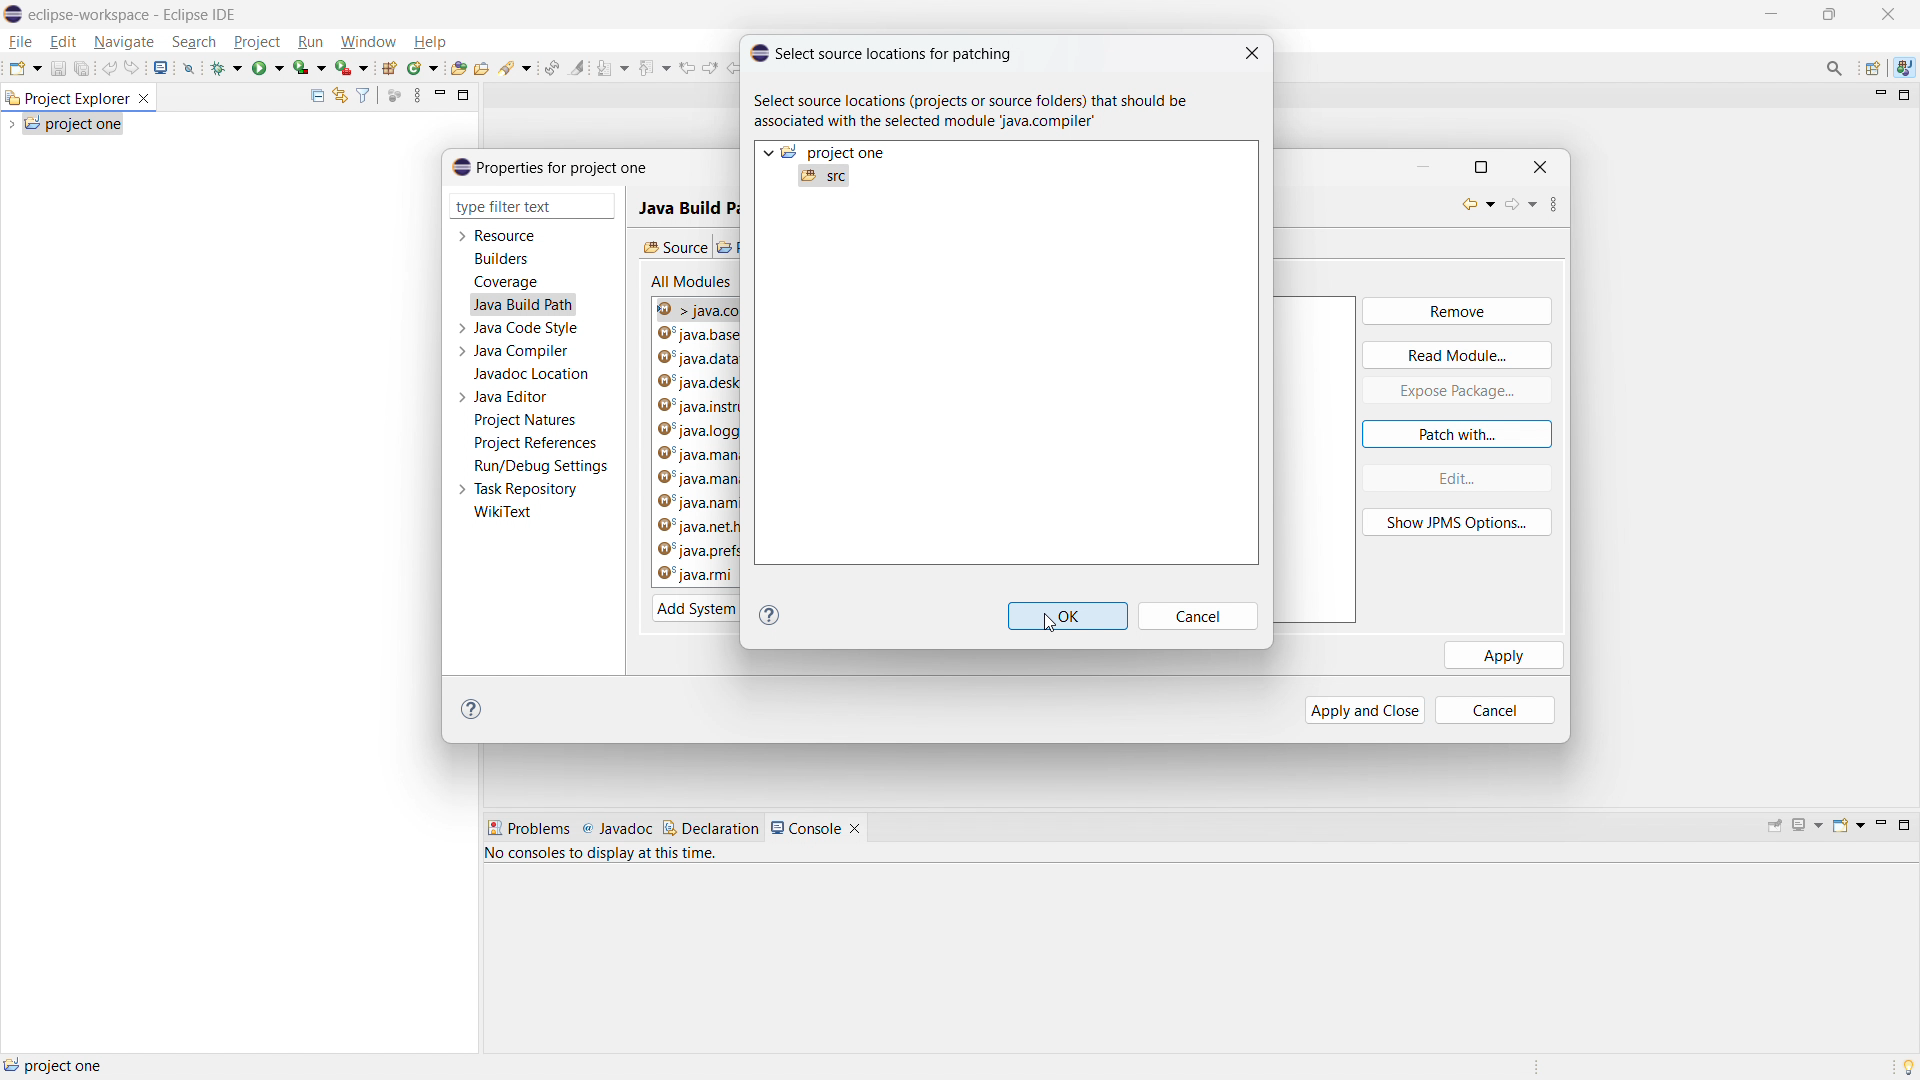 This screenshot has width=1920, height=1080. What do you see at coordinates (14, 14) in the screenshot?
I see `logo` at bounding box center [14, 14].